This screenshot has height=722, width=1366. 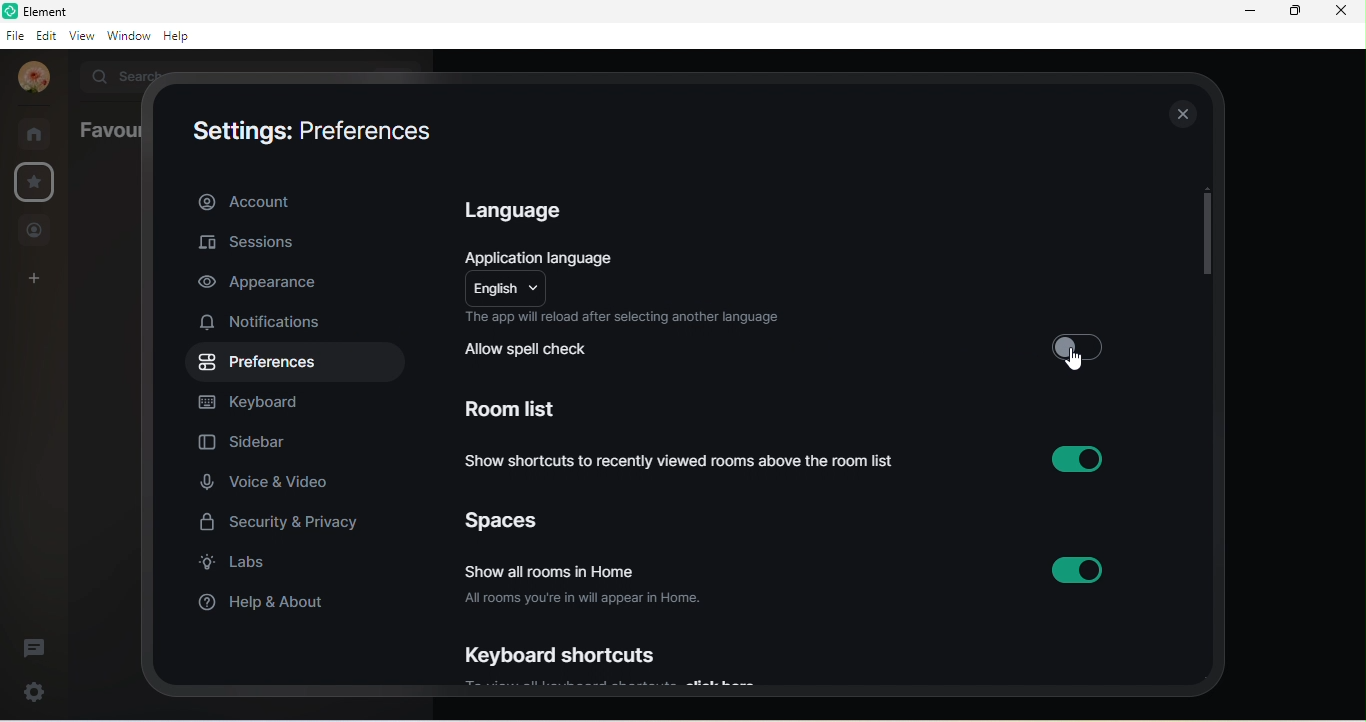 What do you see at coordinates (36, 183) in the screenshot?
I see `favourite` at bounding box center [36, 183].